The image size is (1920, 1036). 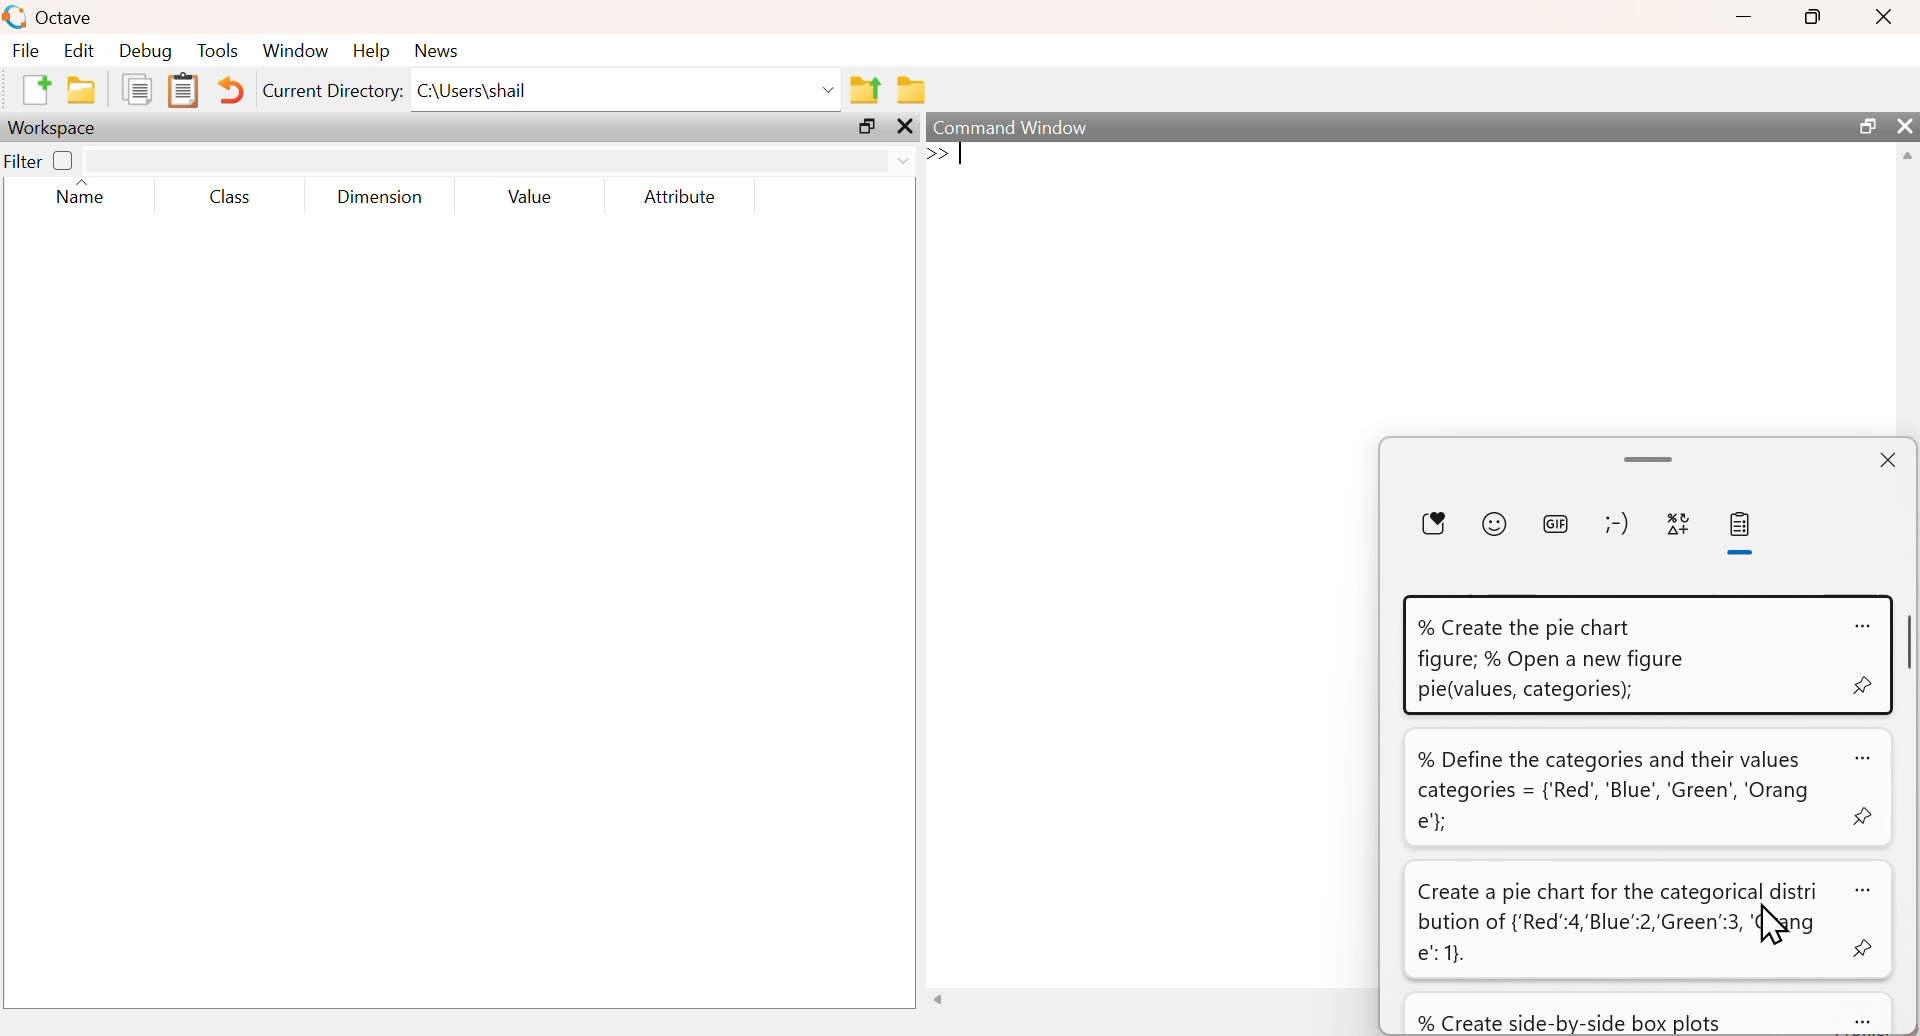 What do you see at coordinates (1432, 522) in the screenshot?
I see `favorite` at bounding box center [1432, 522].